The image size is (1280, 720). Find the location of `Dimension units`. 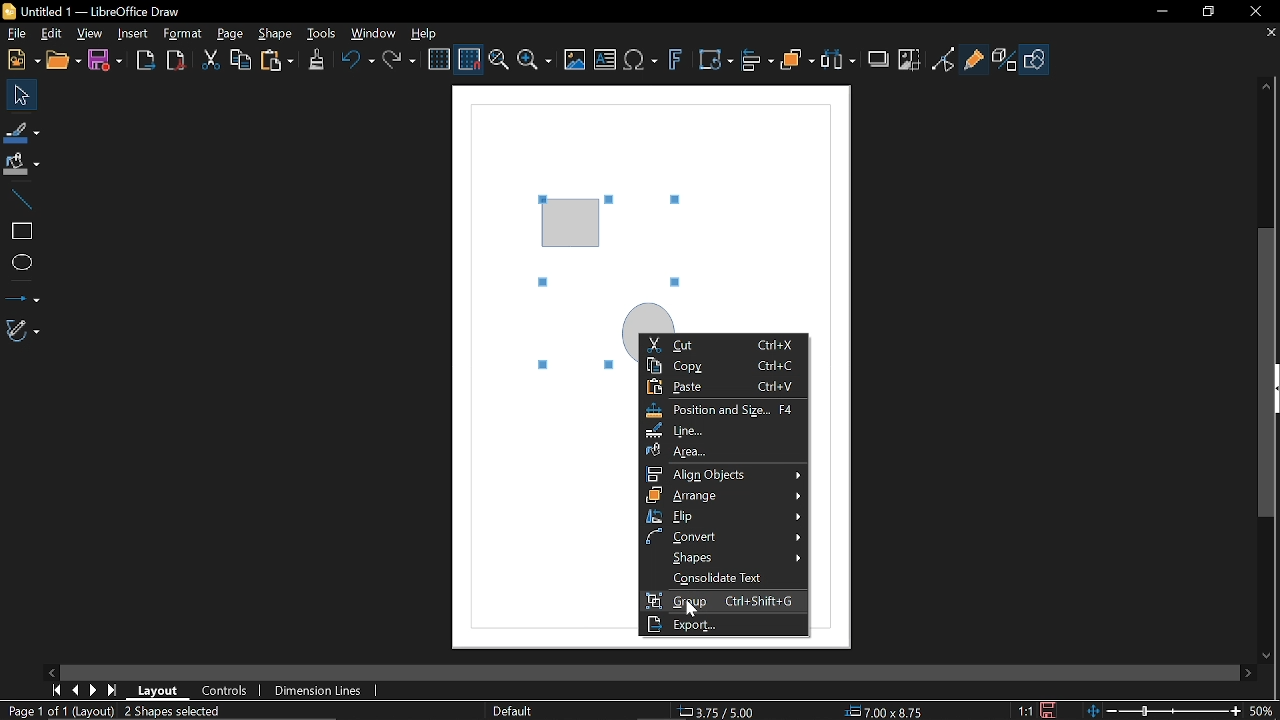

Dimension units is located at coordinates (316, 691).